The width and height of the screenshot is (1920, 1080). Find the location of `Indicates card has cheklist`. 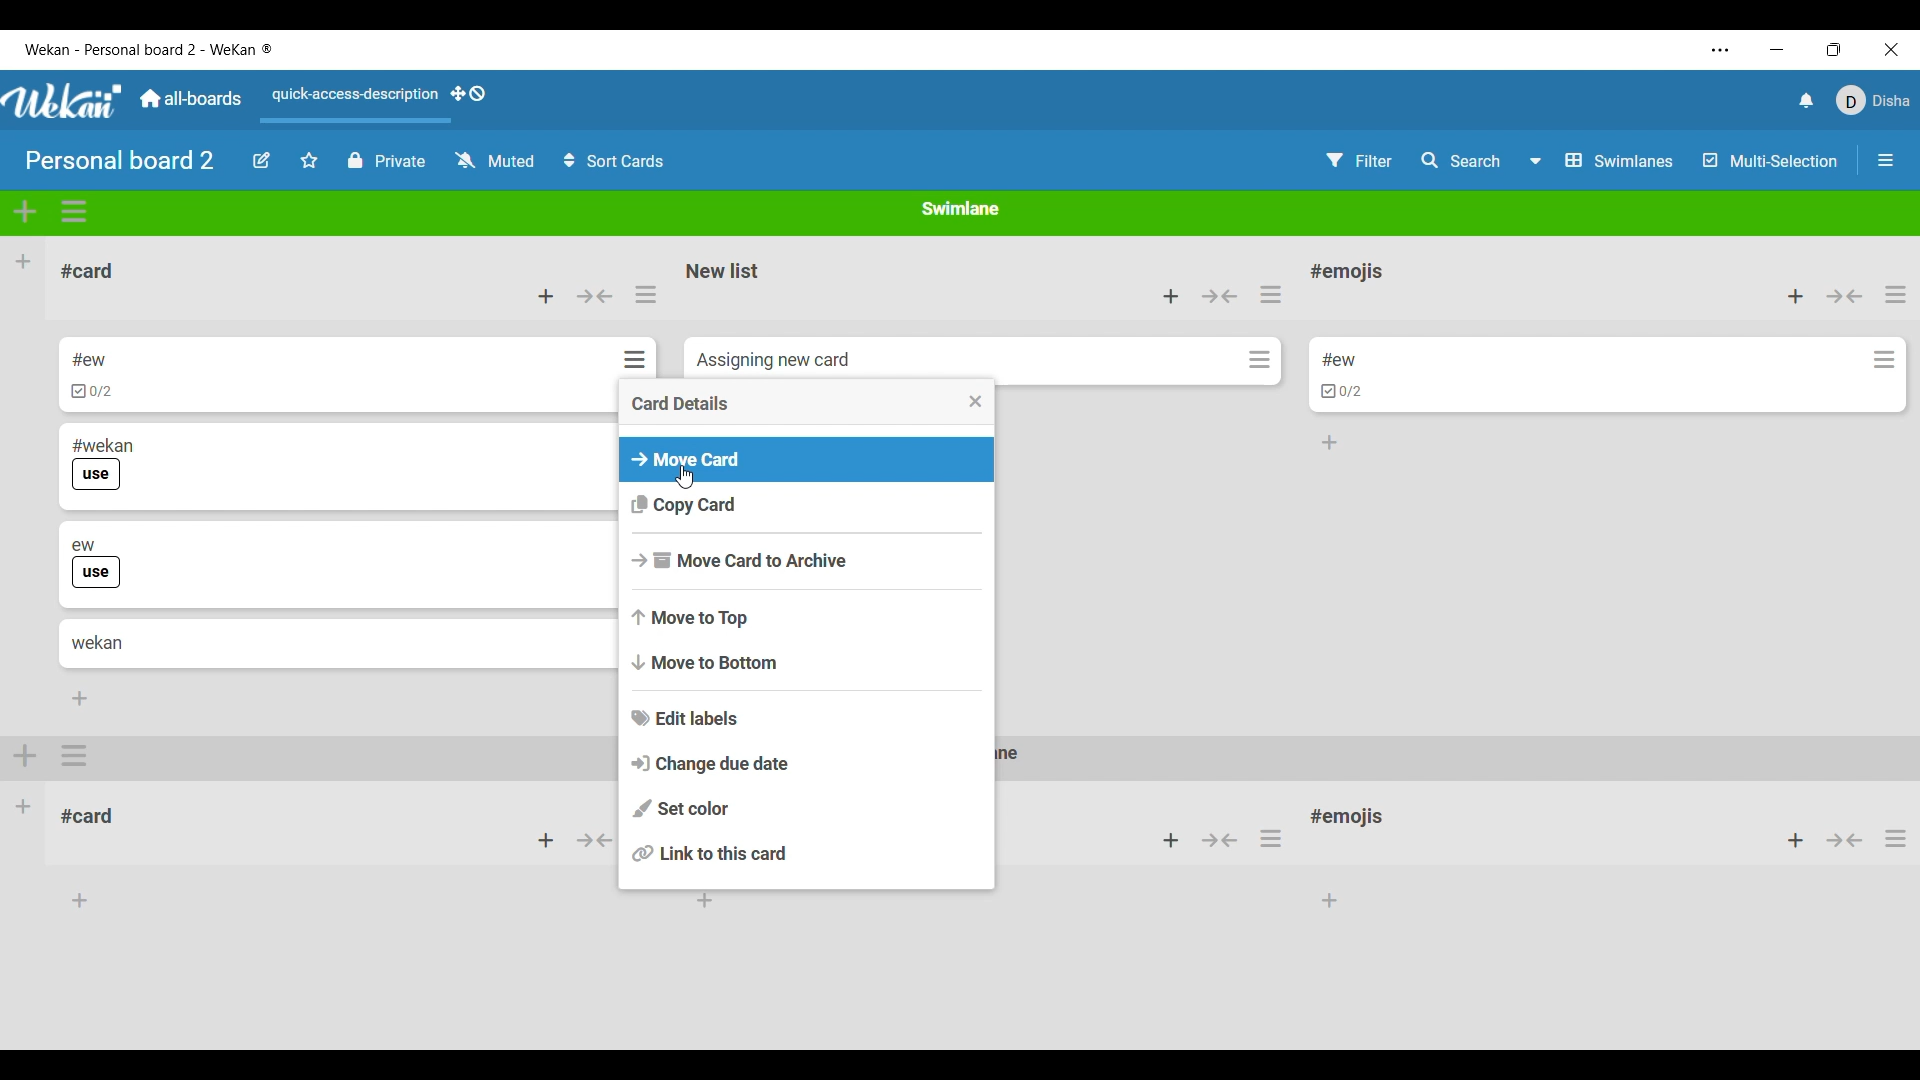

Indicates card has cheklist is located at coordinates (1342, 392).